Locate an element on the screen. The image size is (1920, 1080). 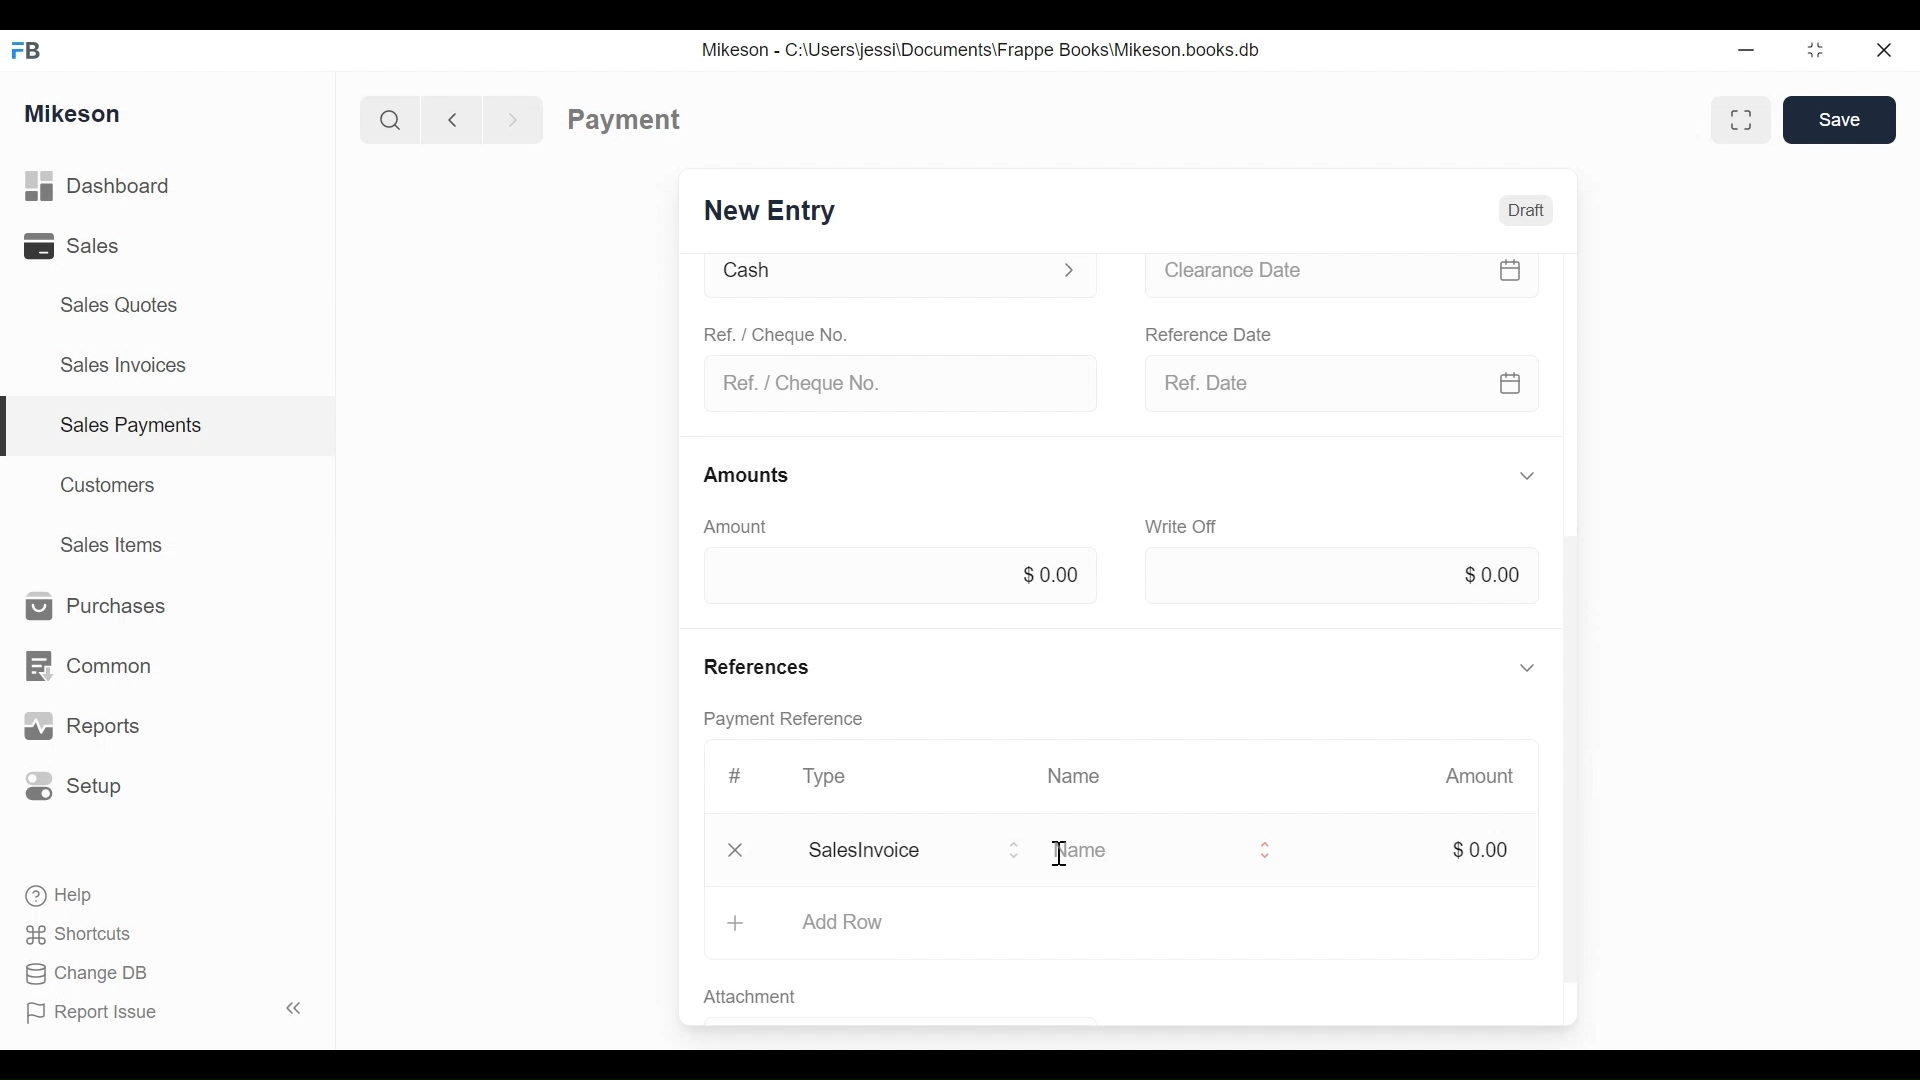
Dashboard is located at coordinates (131, 187).